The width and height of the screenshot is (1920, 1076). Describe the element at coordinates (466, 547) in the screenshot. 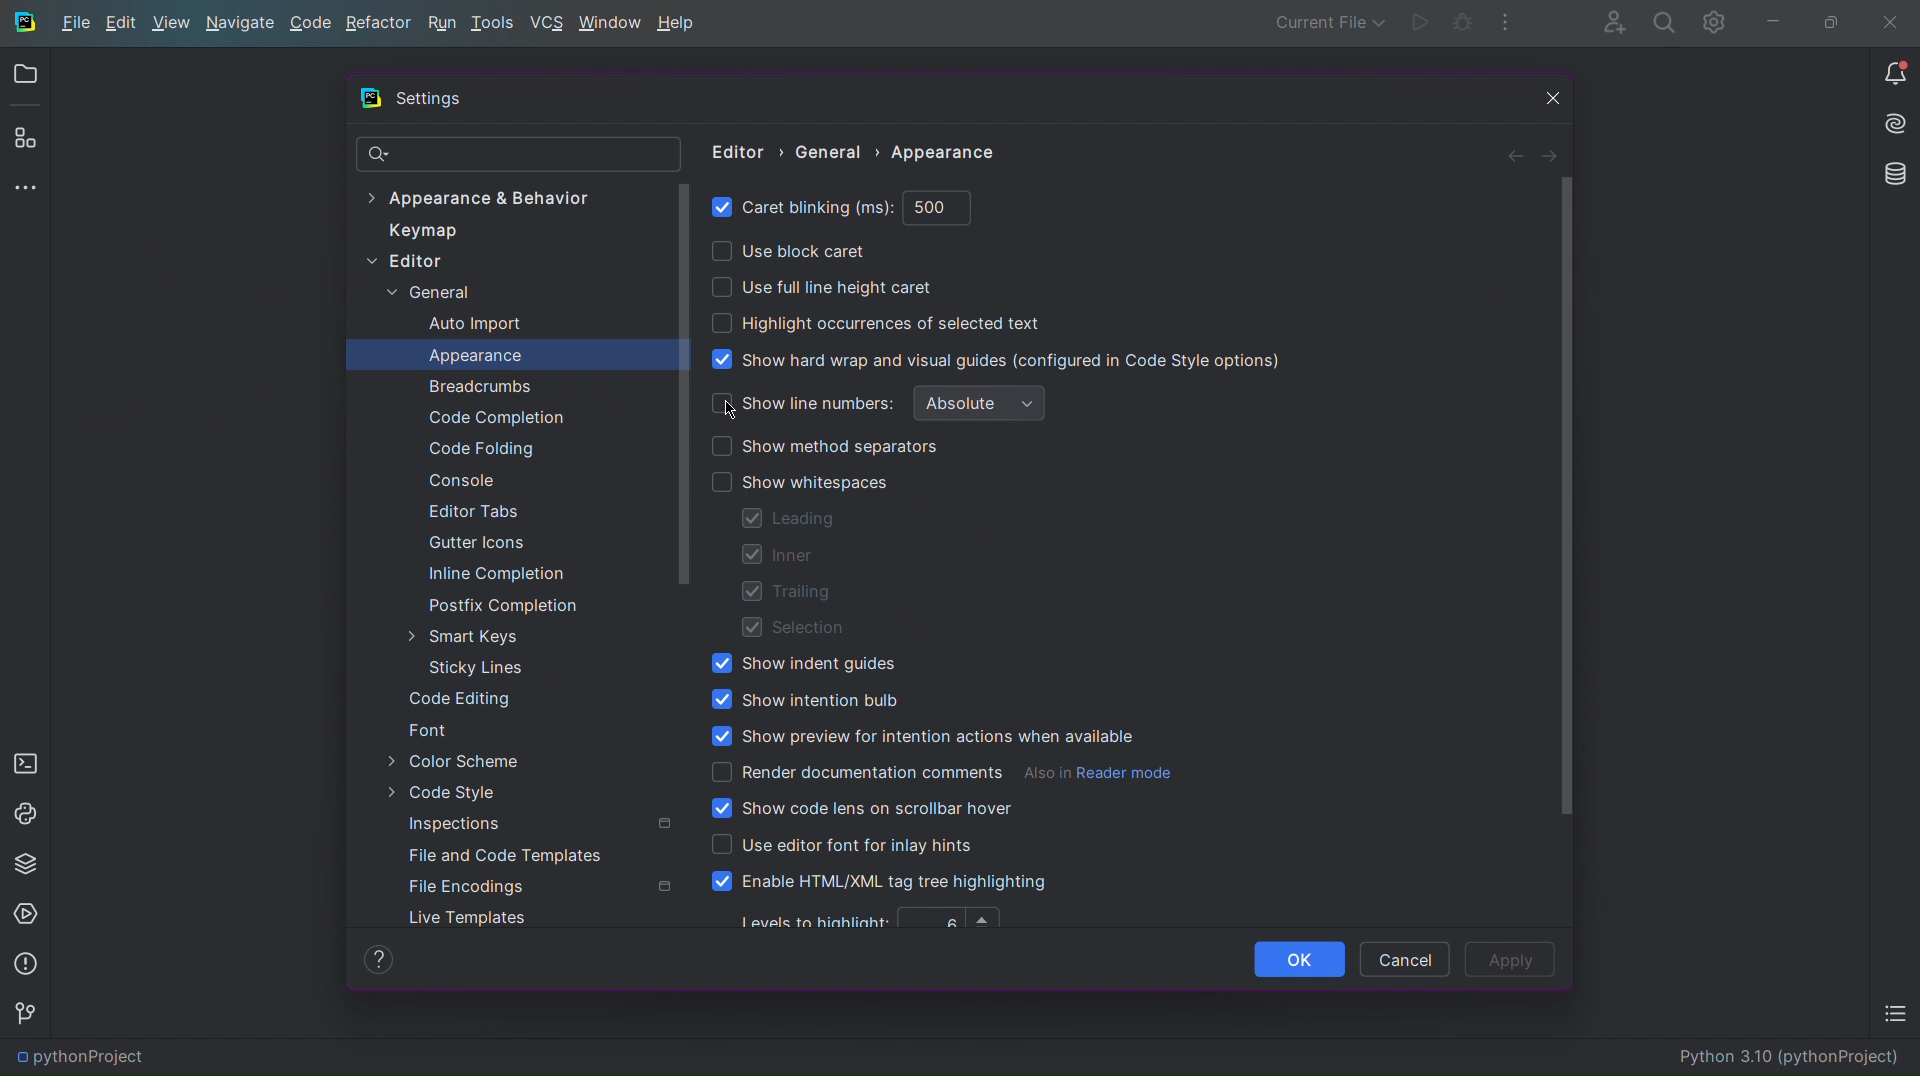

I see `Gutter Icons` at that location.